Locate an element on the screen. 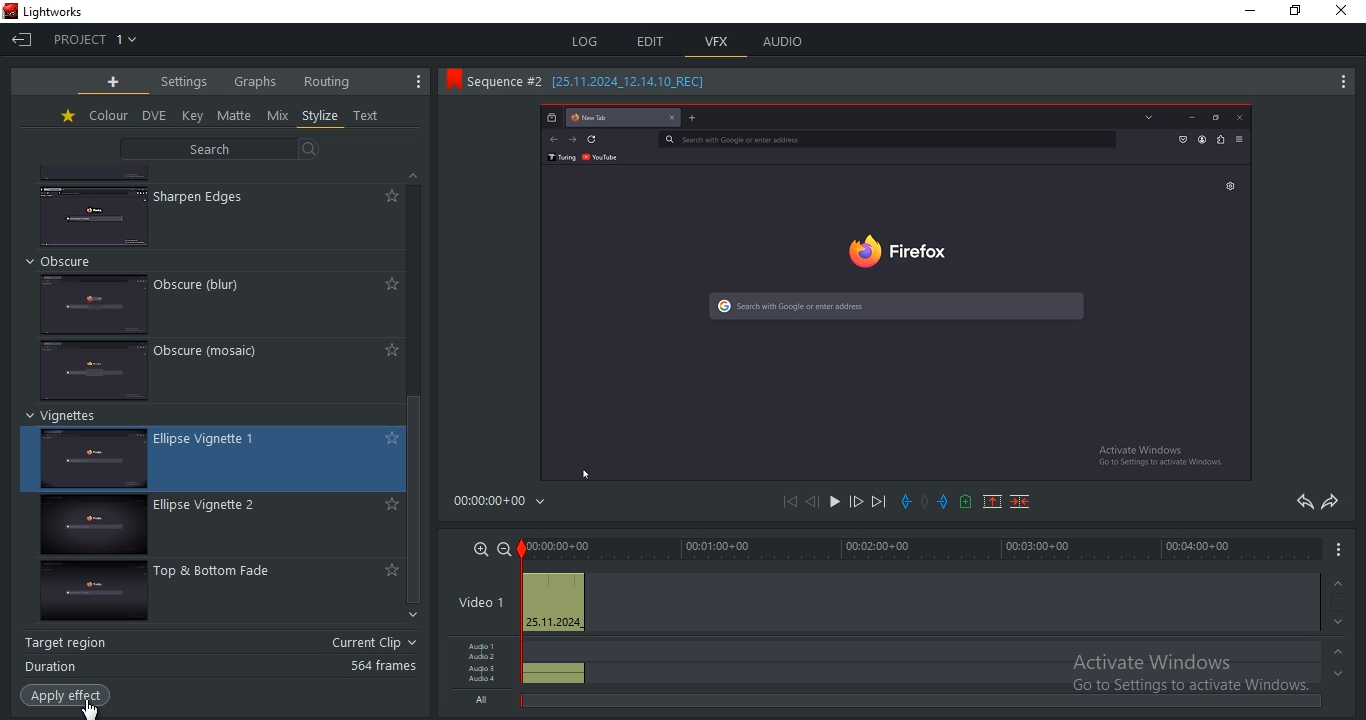 This screenshot has width=1366, height=720. vfx is located at coordinates (717, 42).